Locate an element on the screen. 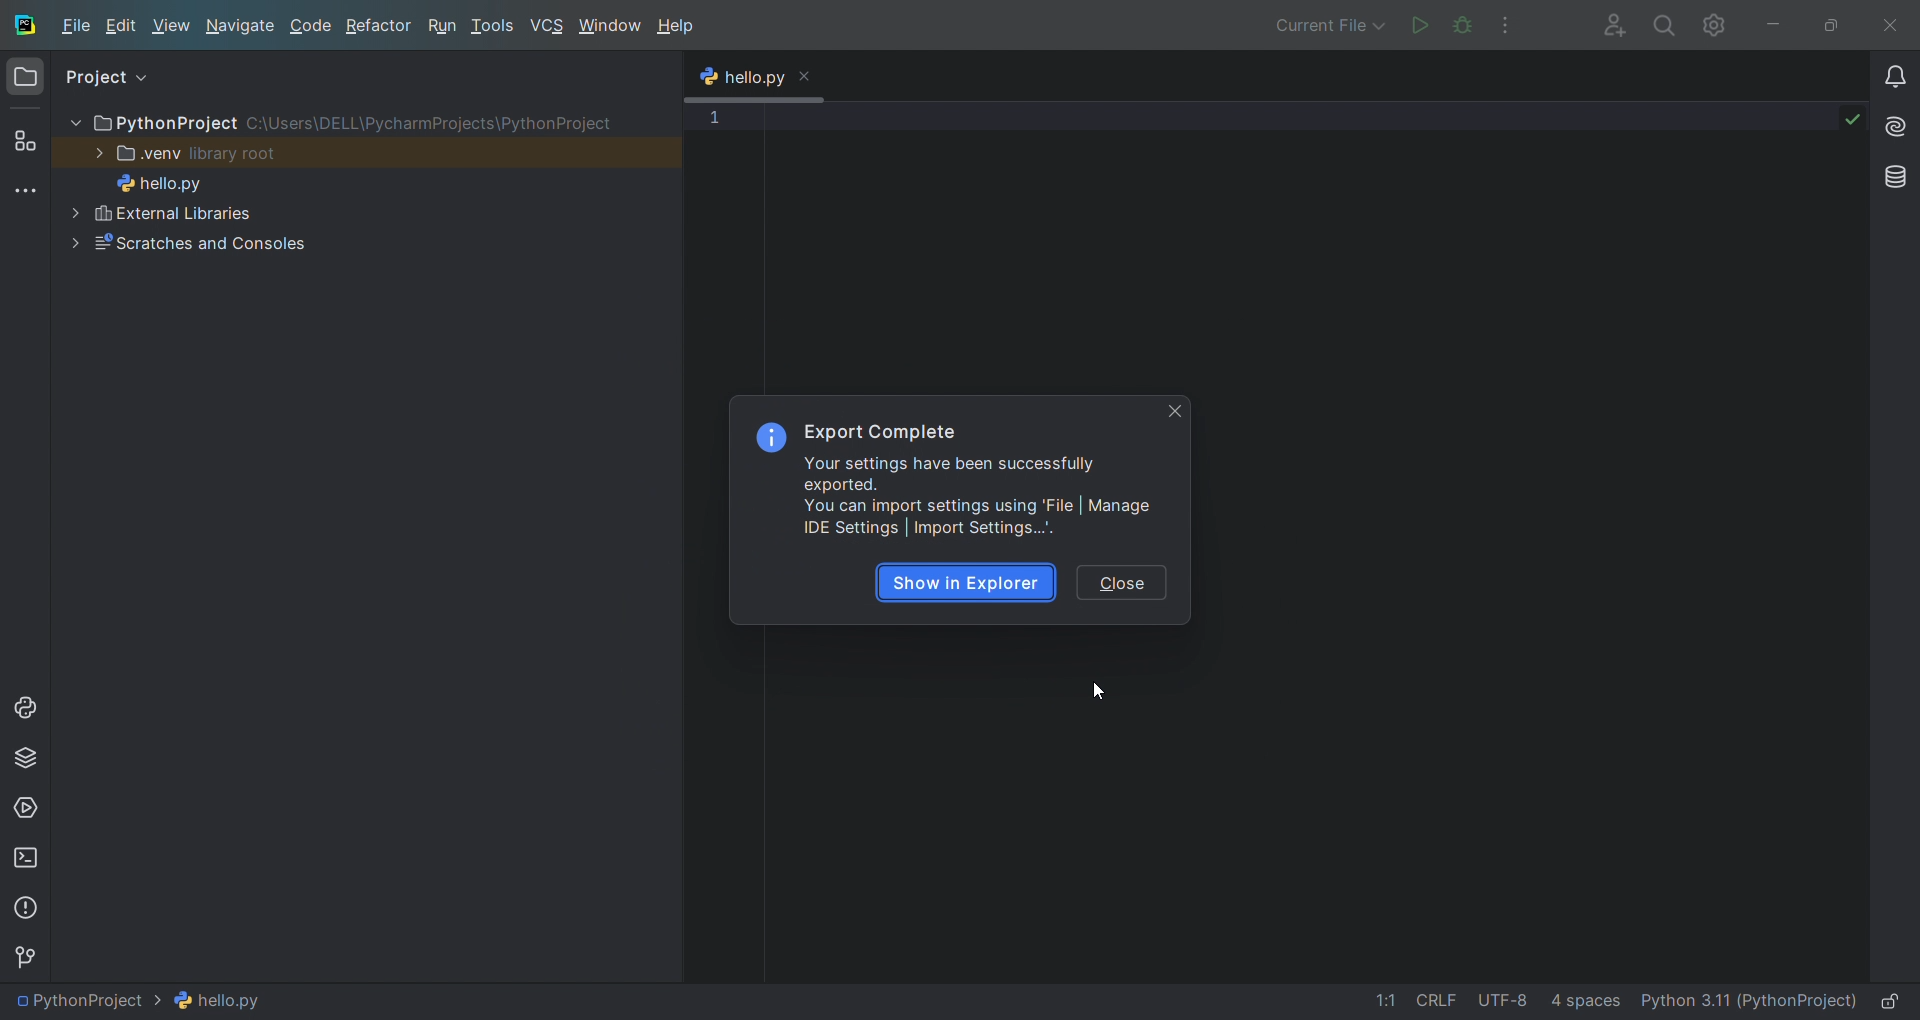 This screenshot has width=1920, height=1020. file path is located at coordinates (148, 1000).